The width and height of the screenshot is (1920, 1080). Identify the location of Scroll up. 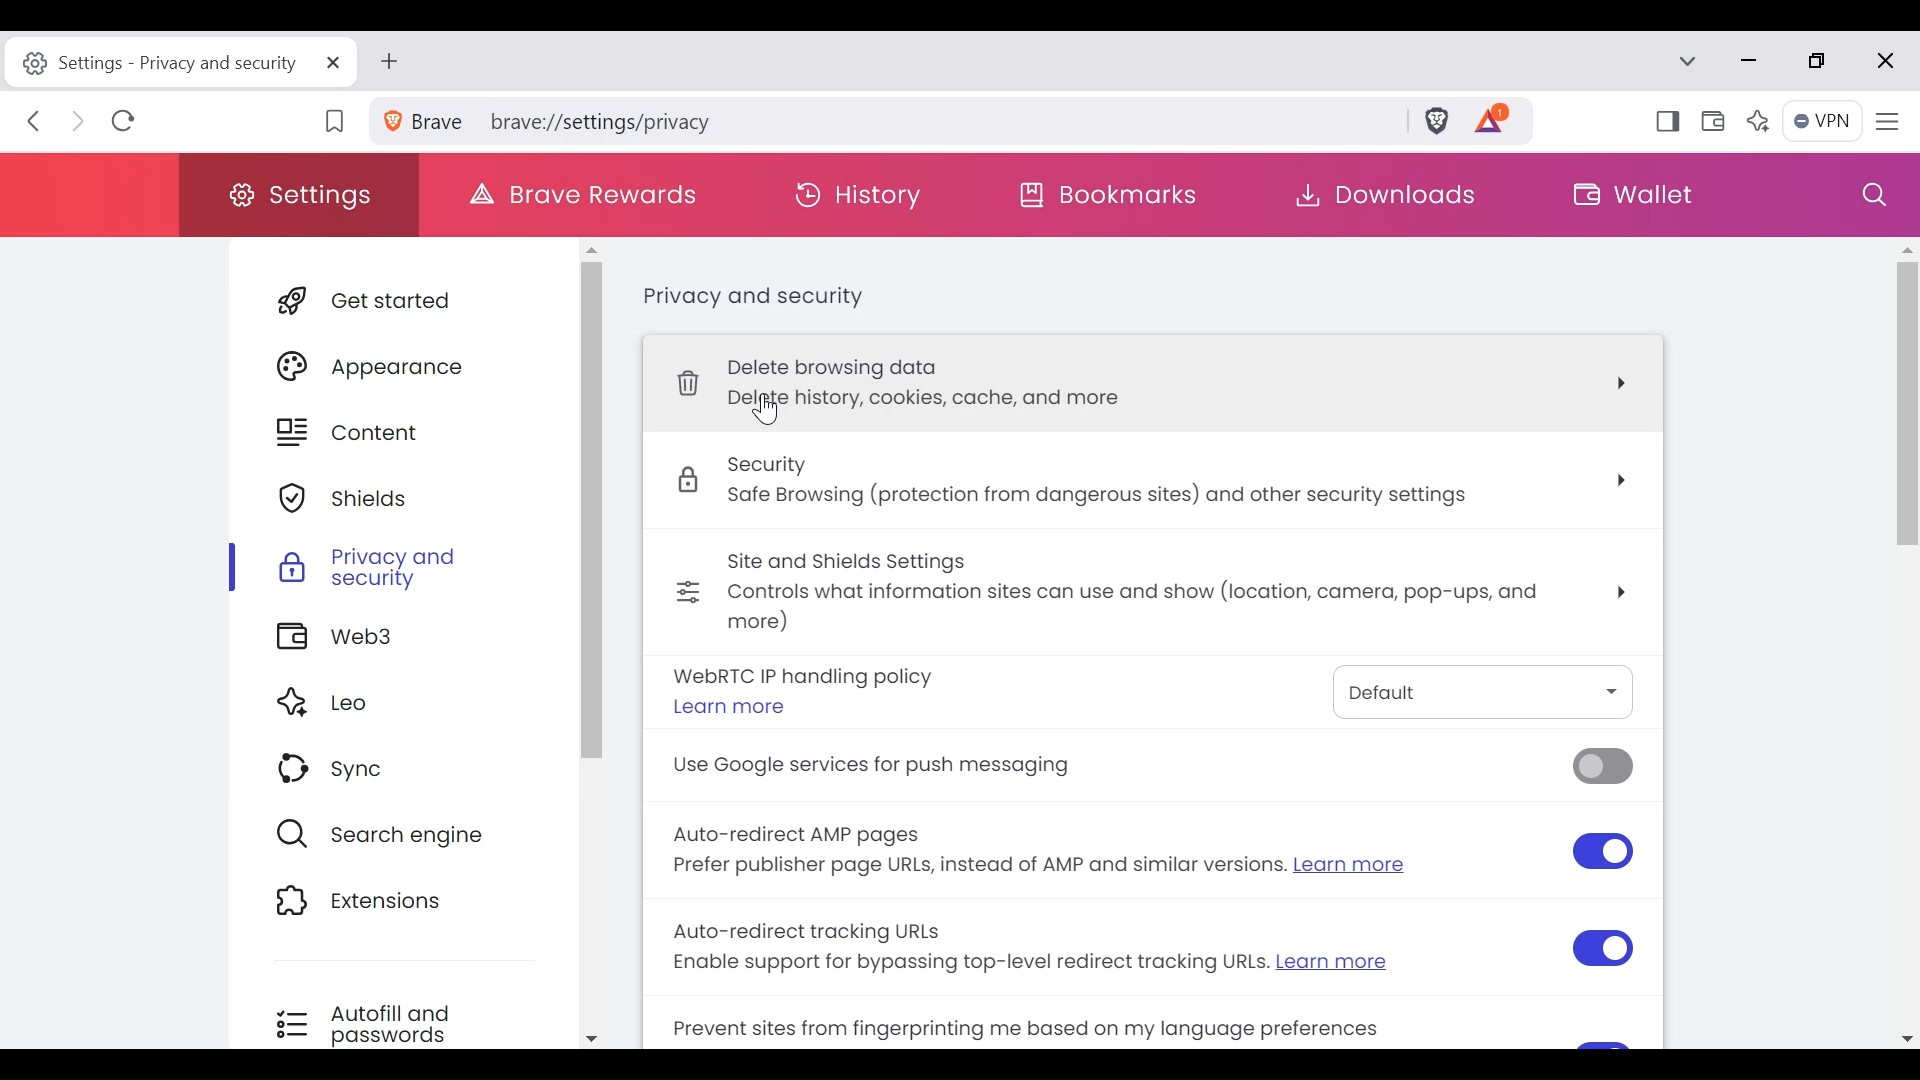
(1906, 248).